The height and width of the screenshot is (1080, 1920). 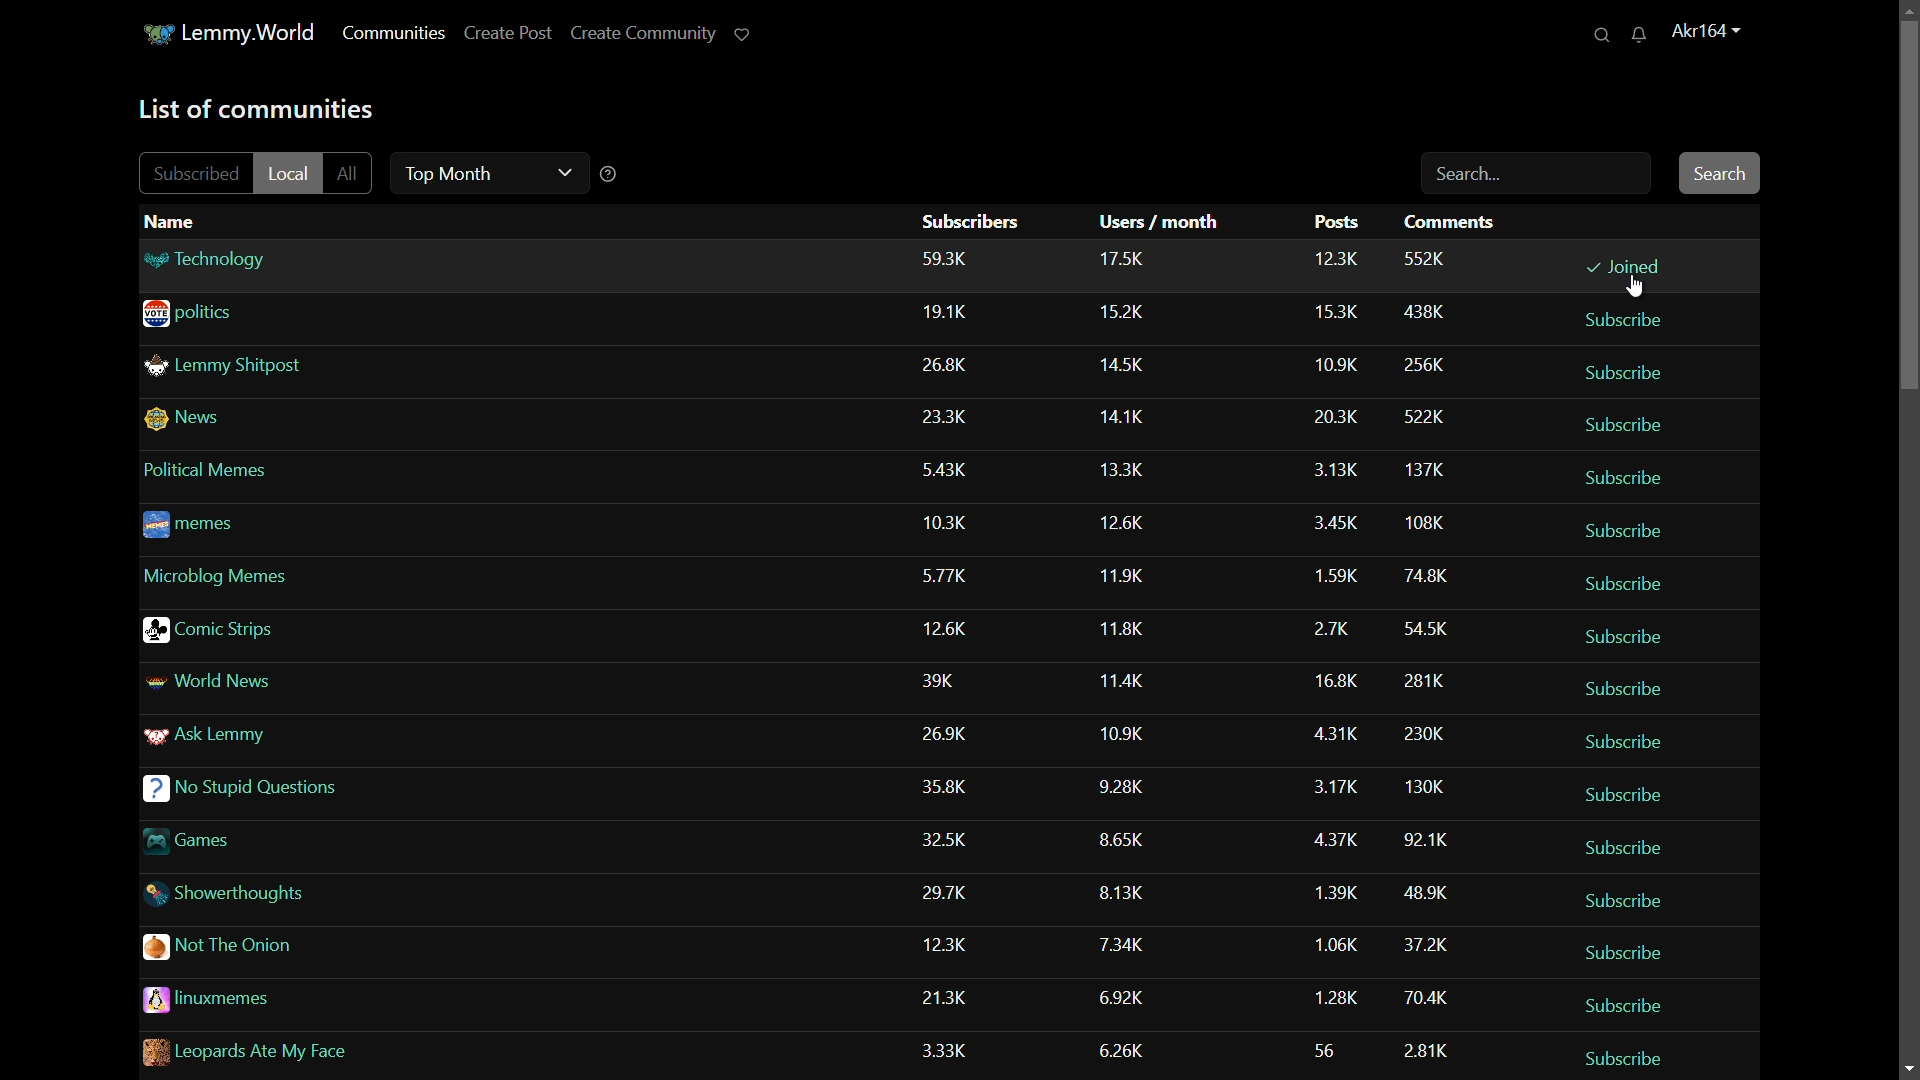 What do you see at coordinates (1334, 838) in the screenshot?
I see `posts` at bounding box center [1334, 838].